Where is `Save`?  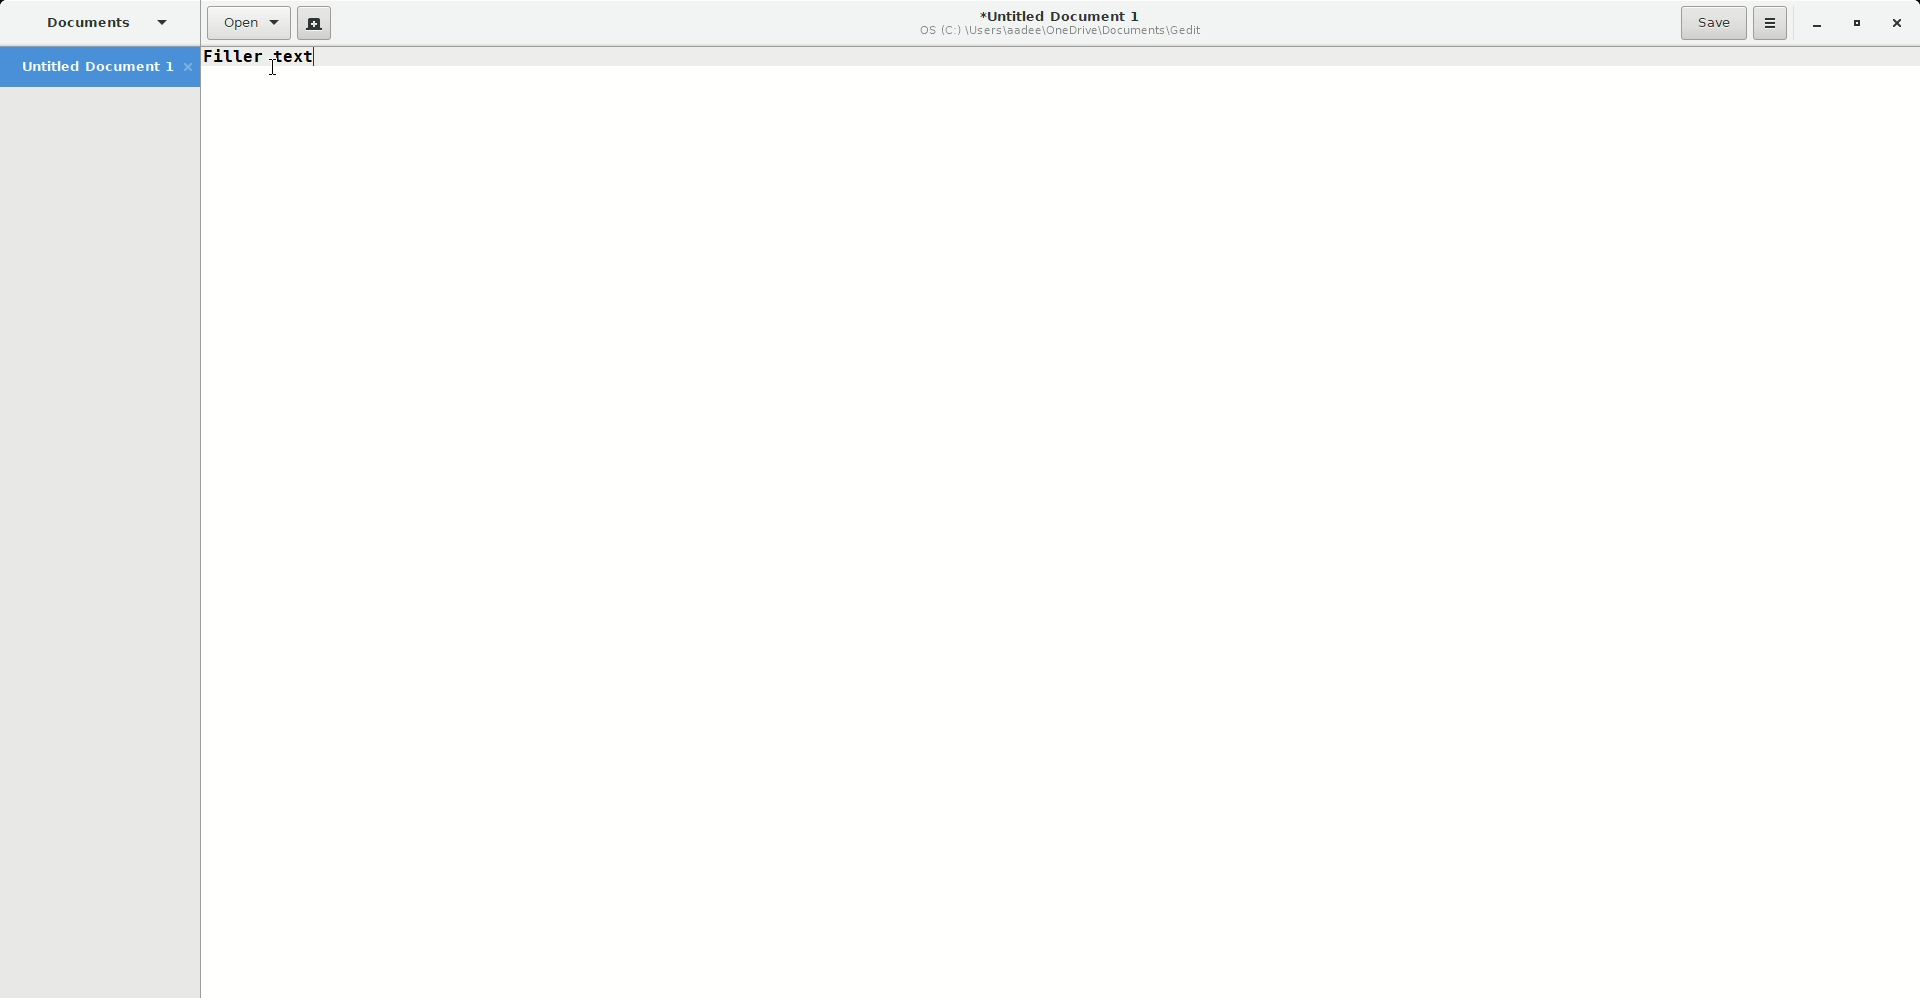 Save is located at coordinates (1713, 22).